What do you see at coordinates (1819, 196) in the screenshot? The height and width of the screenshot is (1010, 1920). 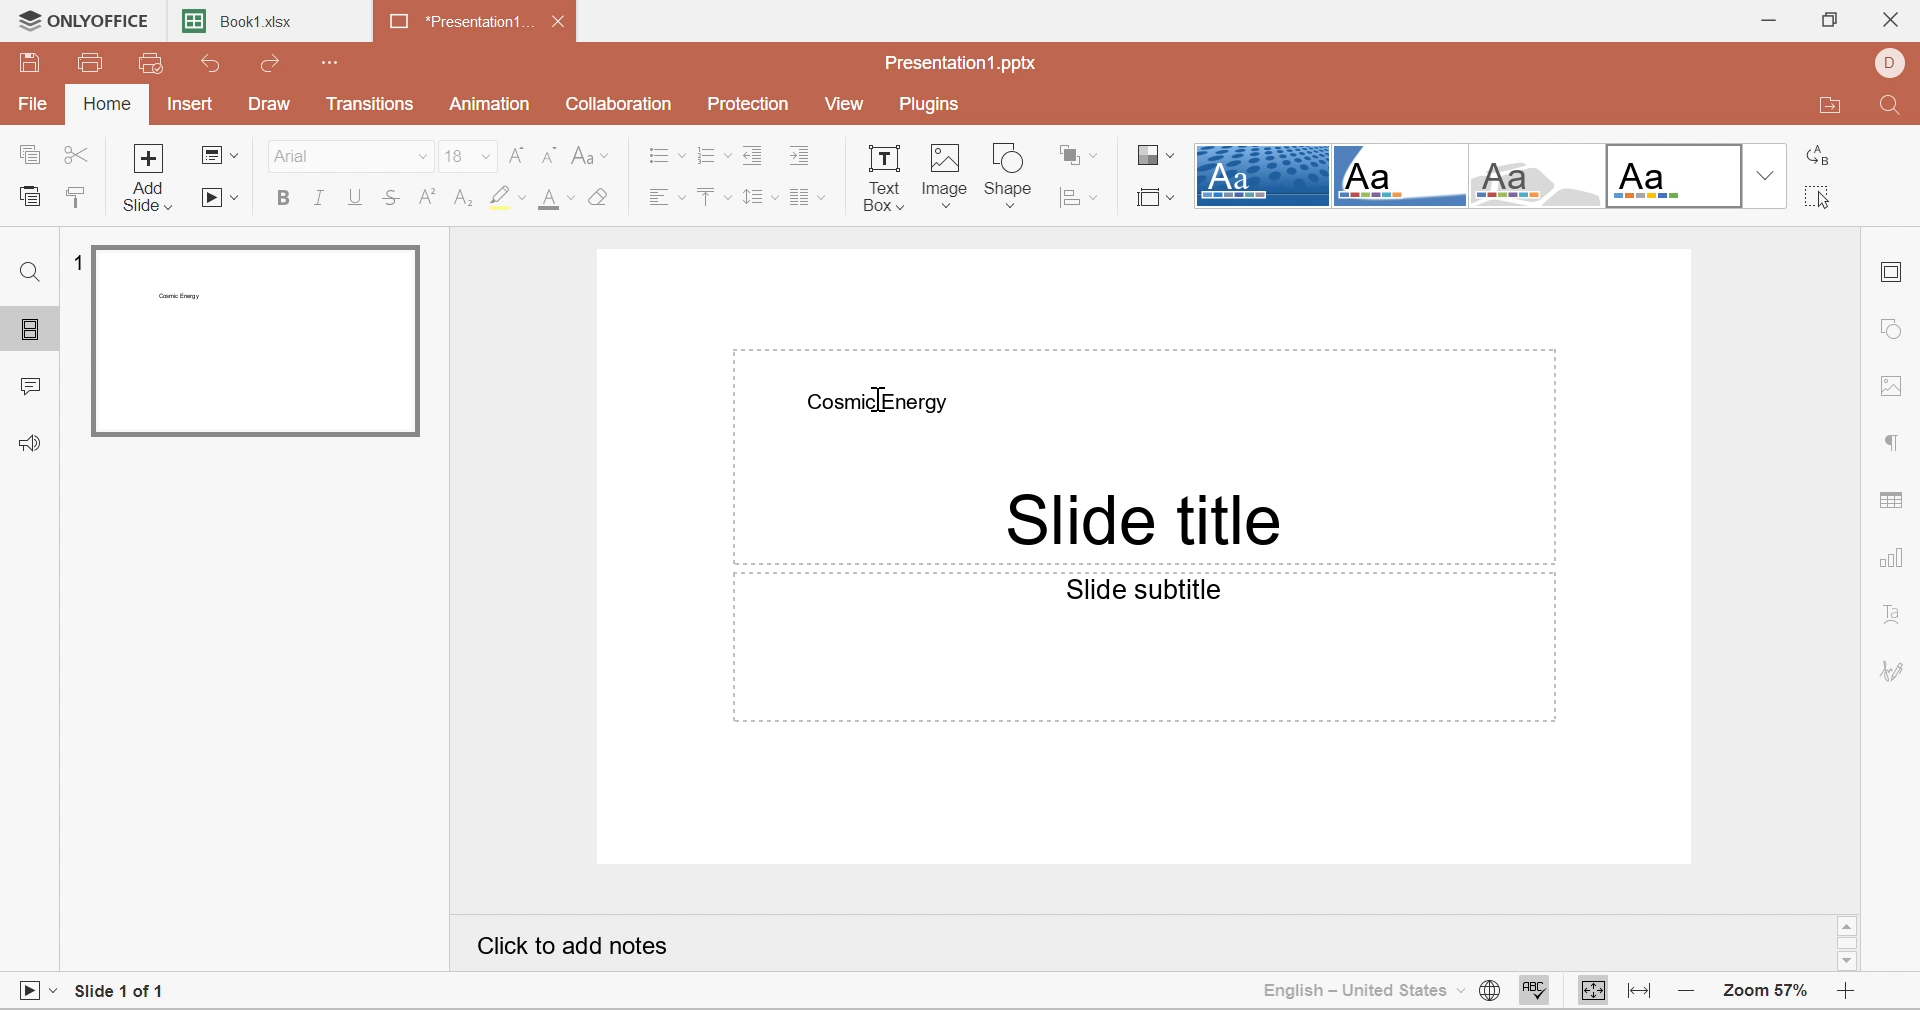 I see `Select all` at bounding box center [1819, 196].